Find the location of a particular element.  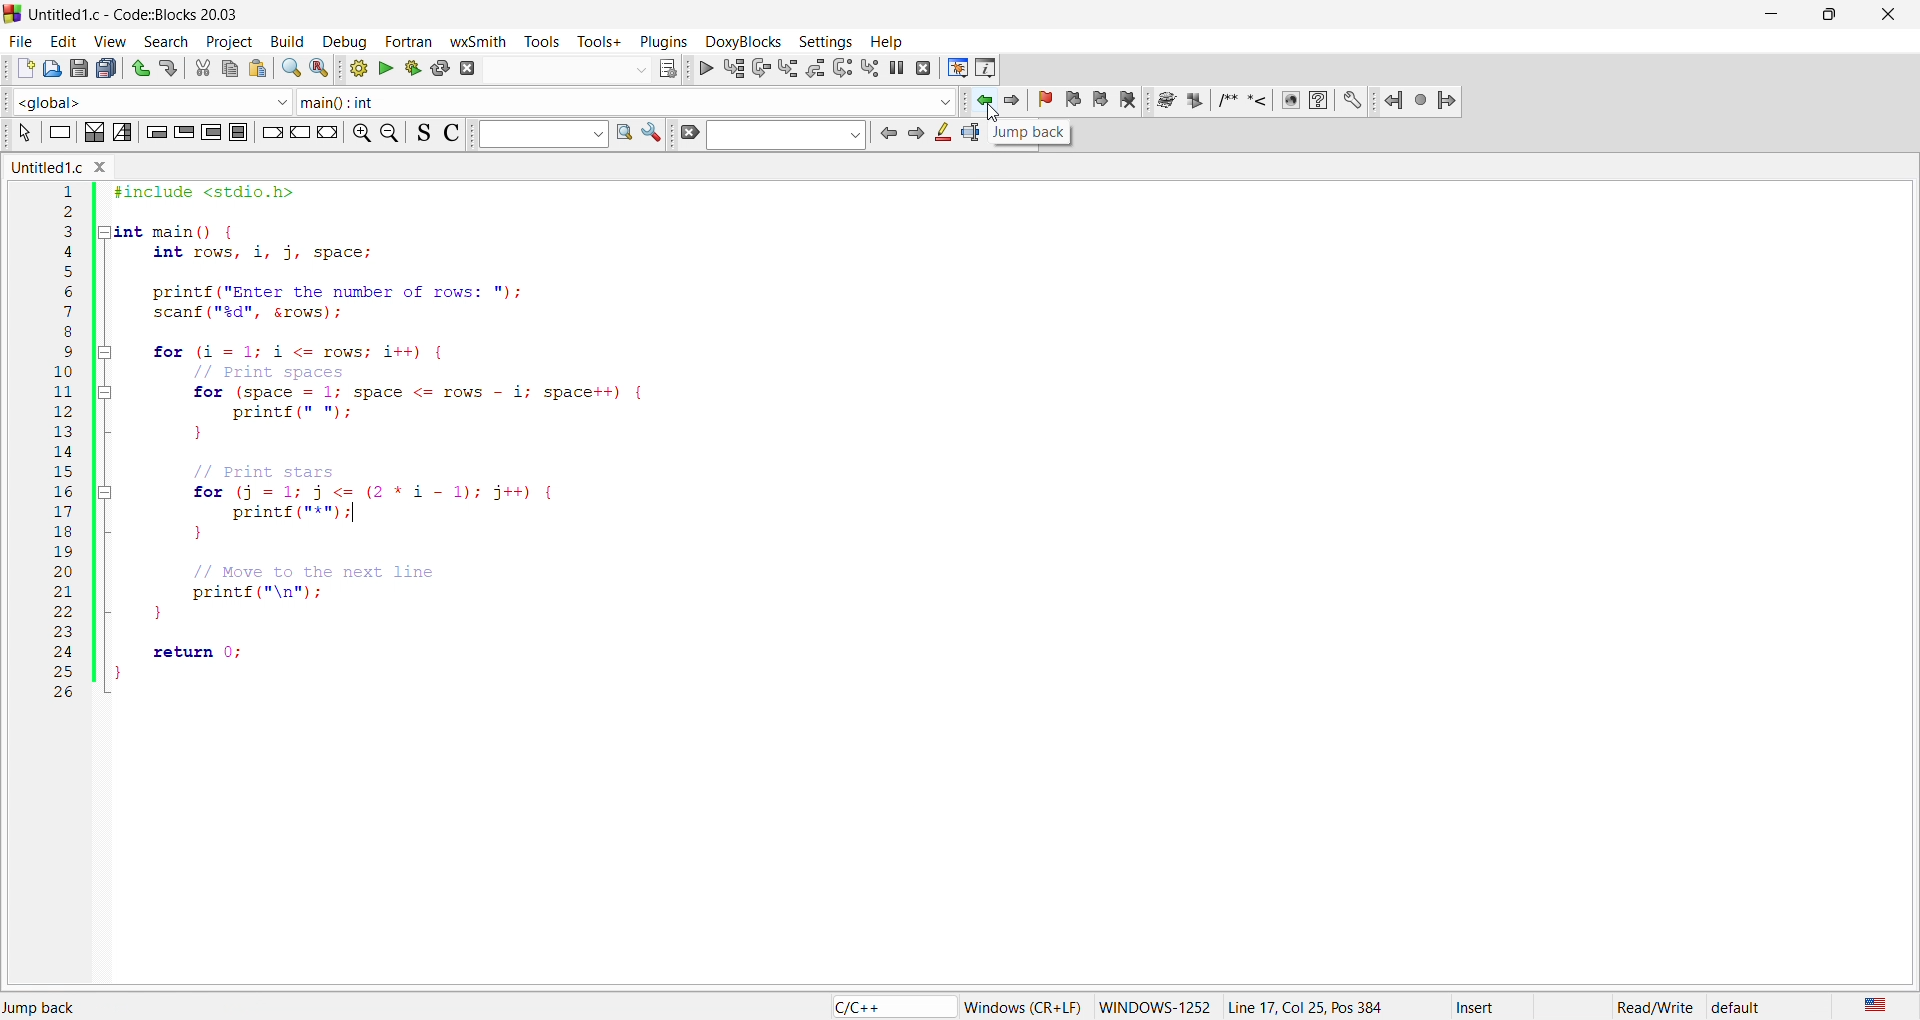

edit is located at coordinates (62, 39).